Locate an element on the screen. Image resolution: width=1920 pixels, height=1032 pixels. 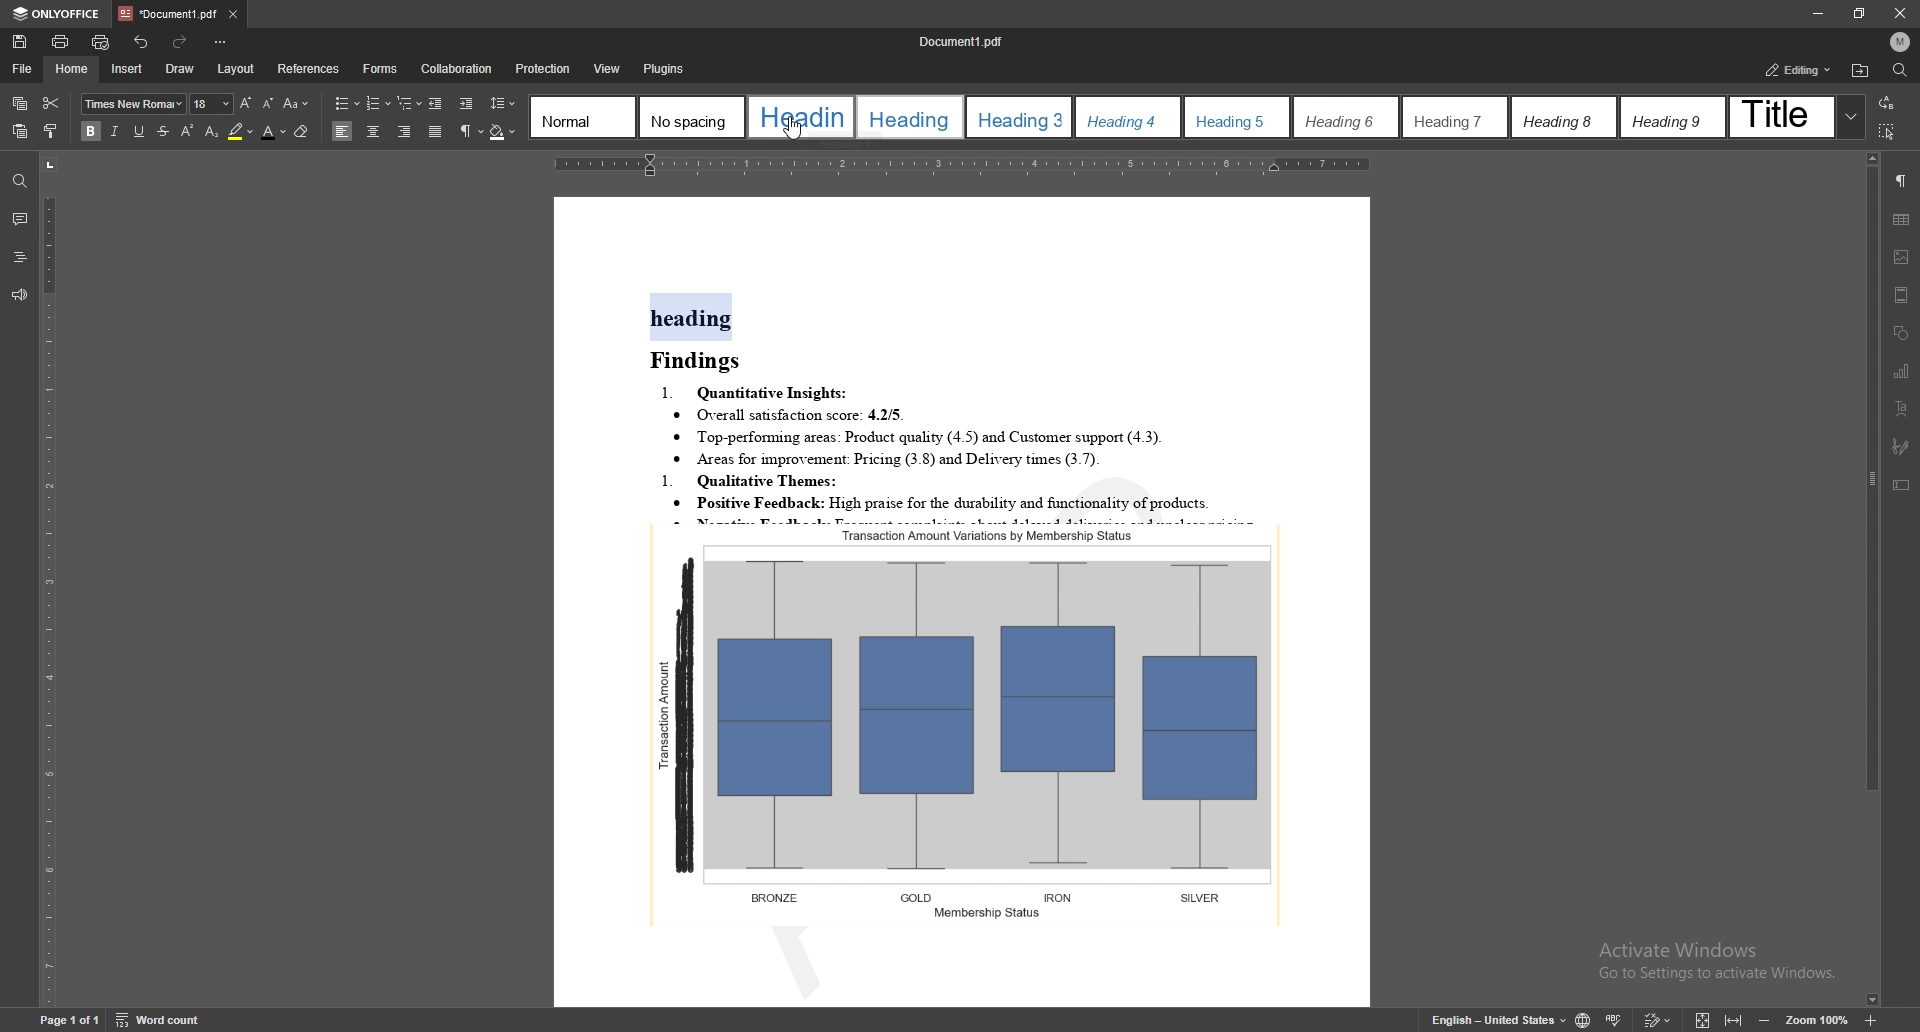
graph is located at coordinates (970, 723).